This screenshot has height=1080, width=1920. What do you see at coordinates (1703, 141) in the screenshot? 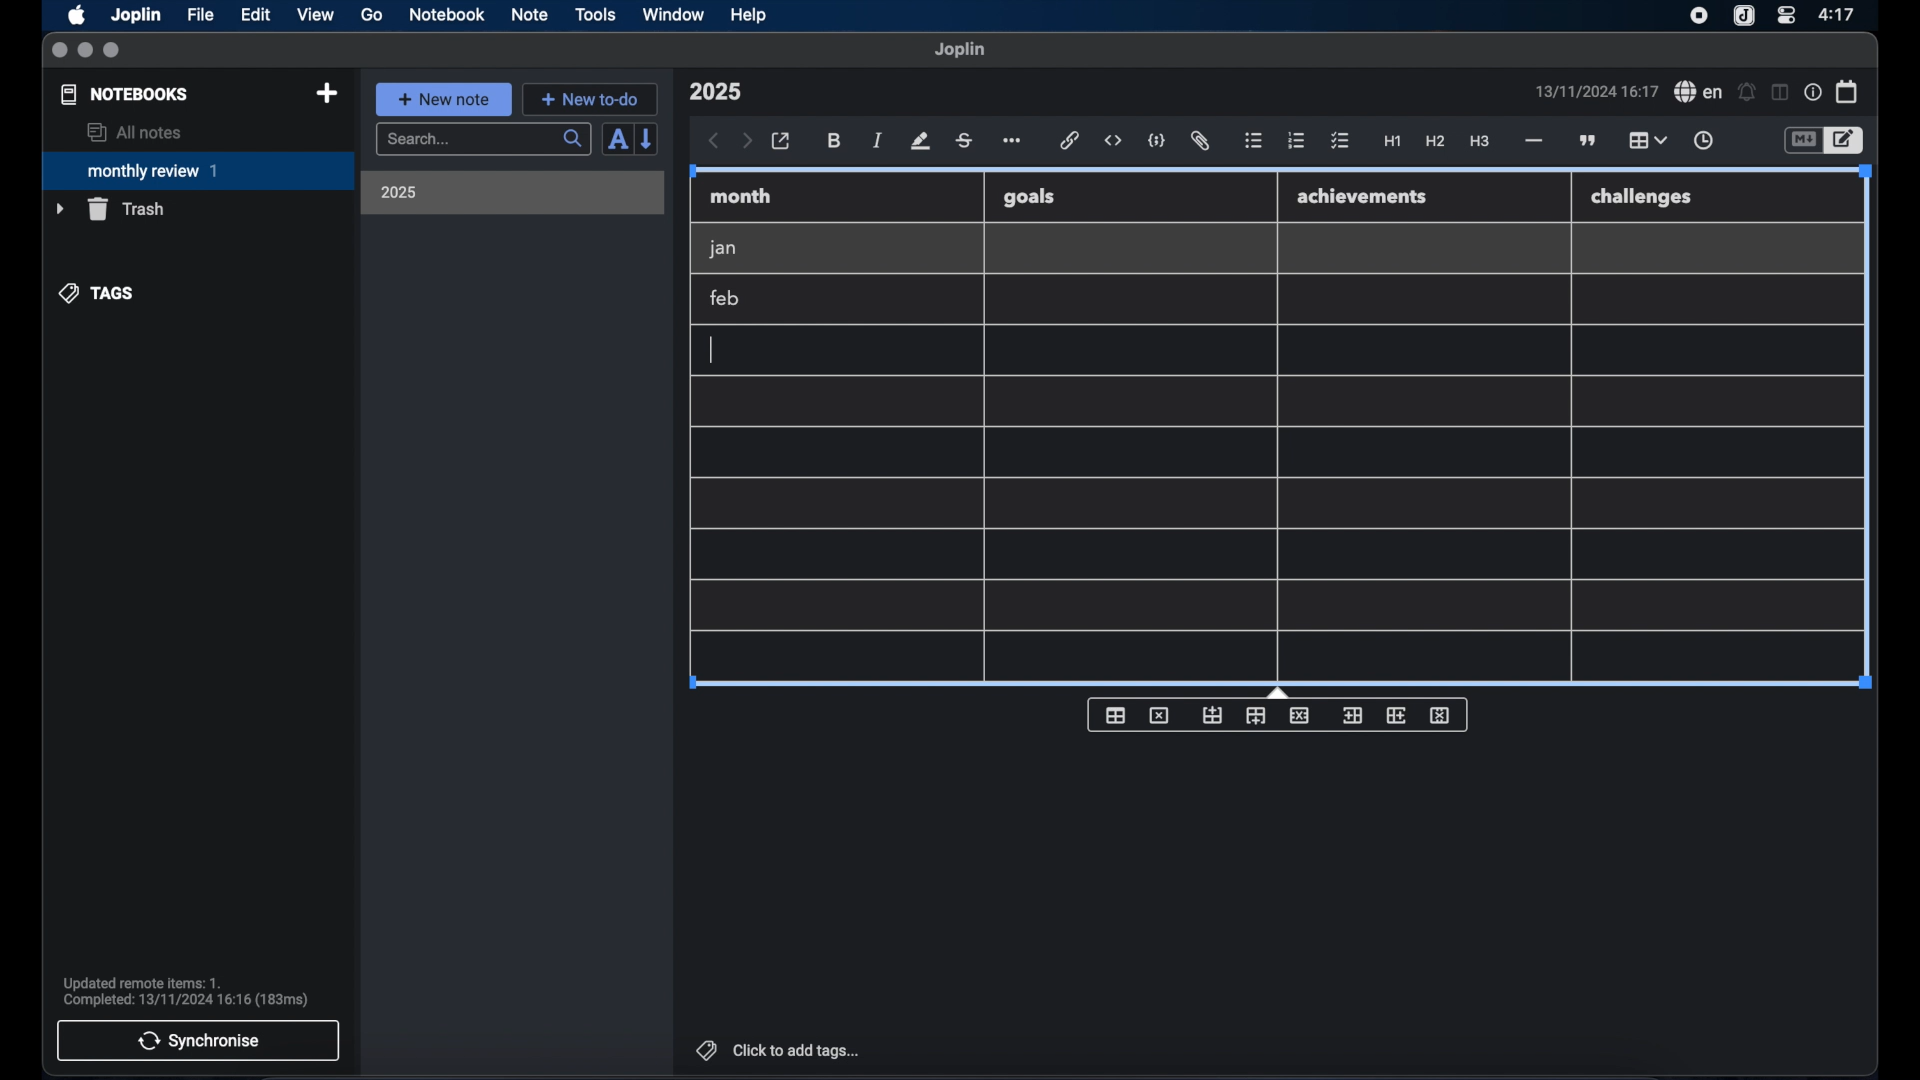
I see `insert time` at bounding box center [1703, 141].